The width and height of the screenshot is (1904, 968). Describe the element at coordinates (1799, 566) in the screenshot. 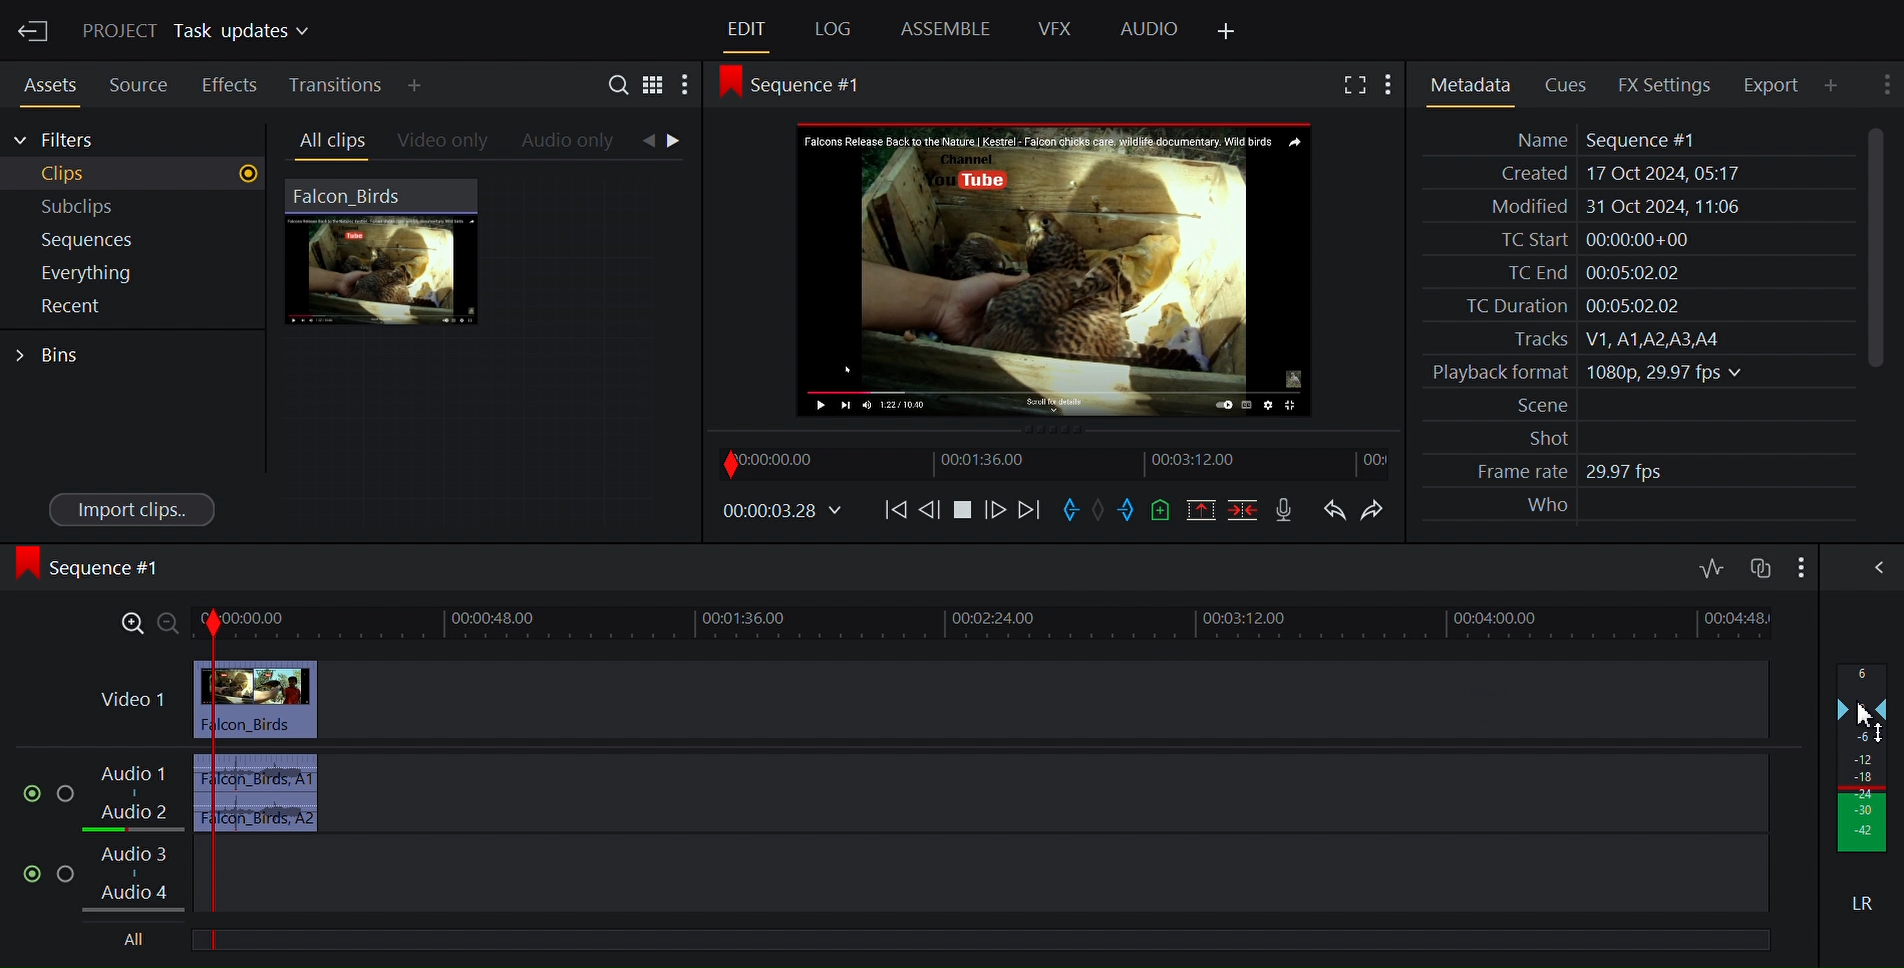

I see `Show settings menu` at that location.